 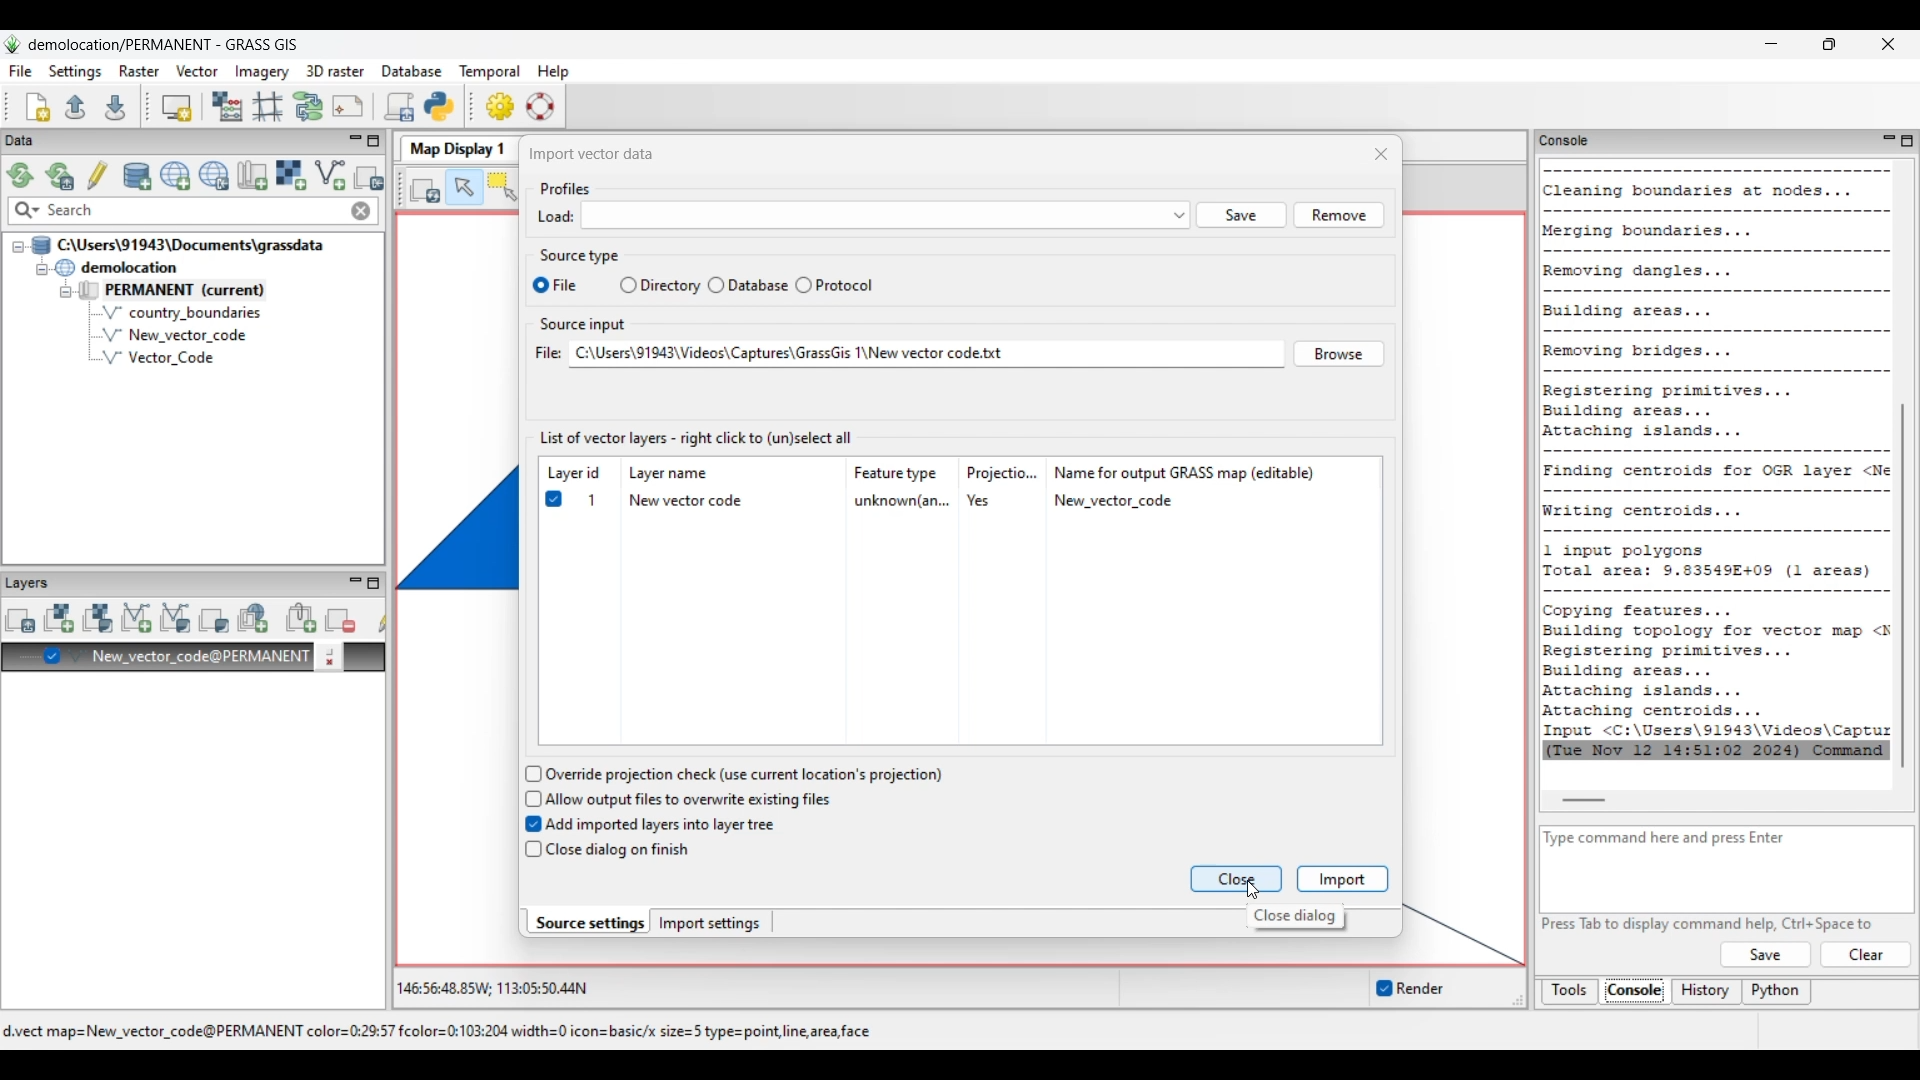 What do you see at coordinates (590, 324) in the screenshot?
I see `Source input` at bounding box center [590, 324].